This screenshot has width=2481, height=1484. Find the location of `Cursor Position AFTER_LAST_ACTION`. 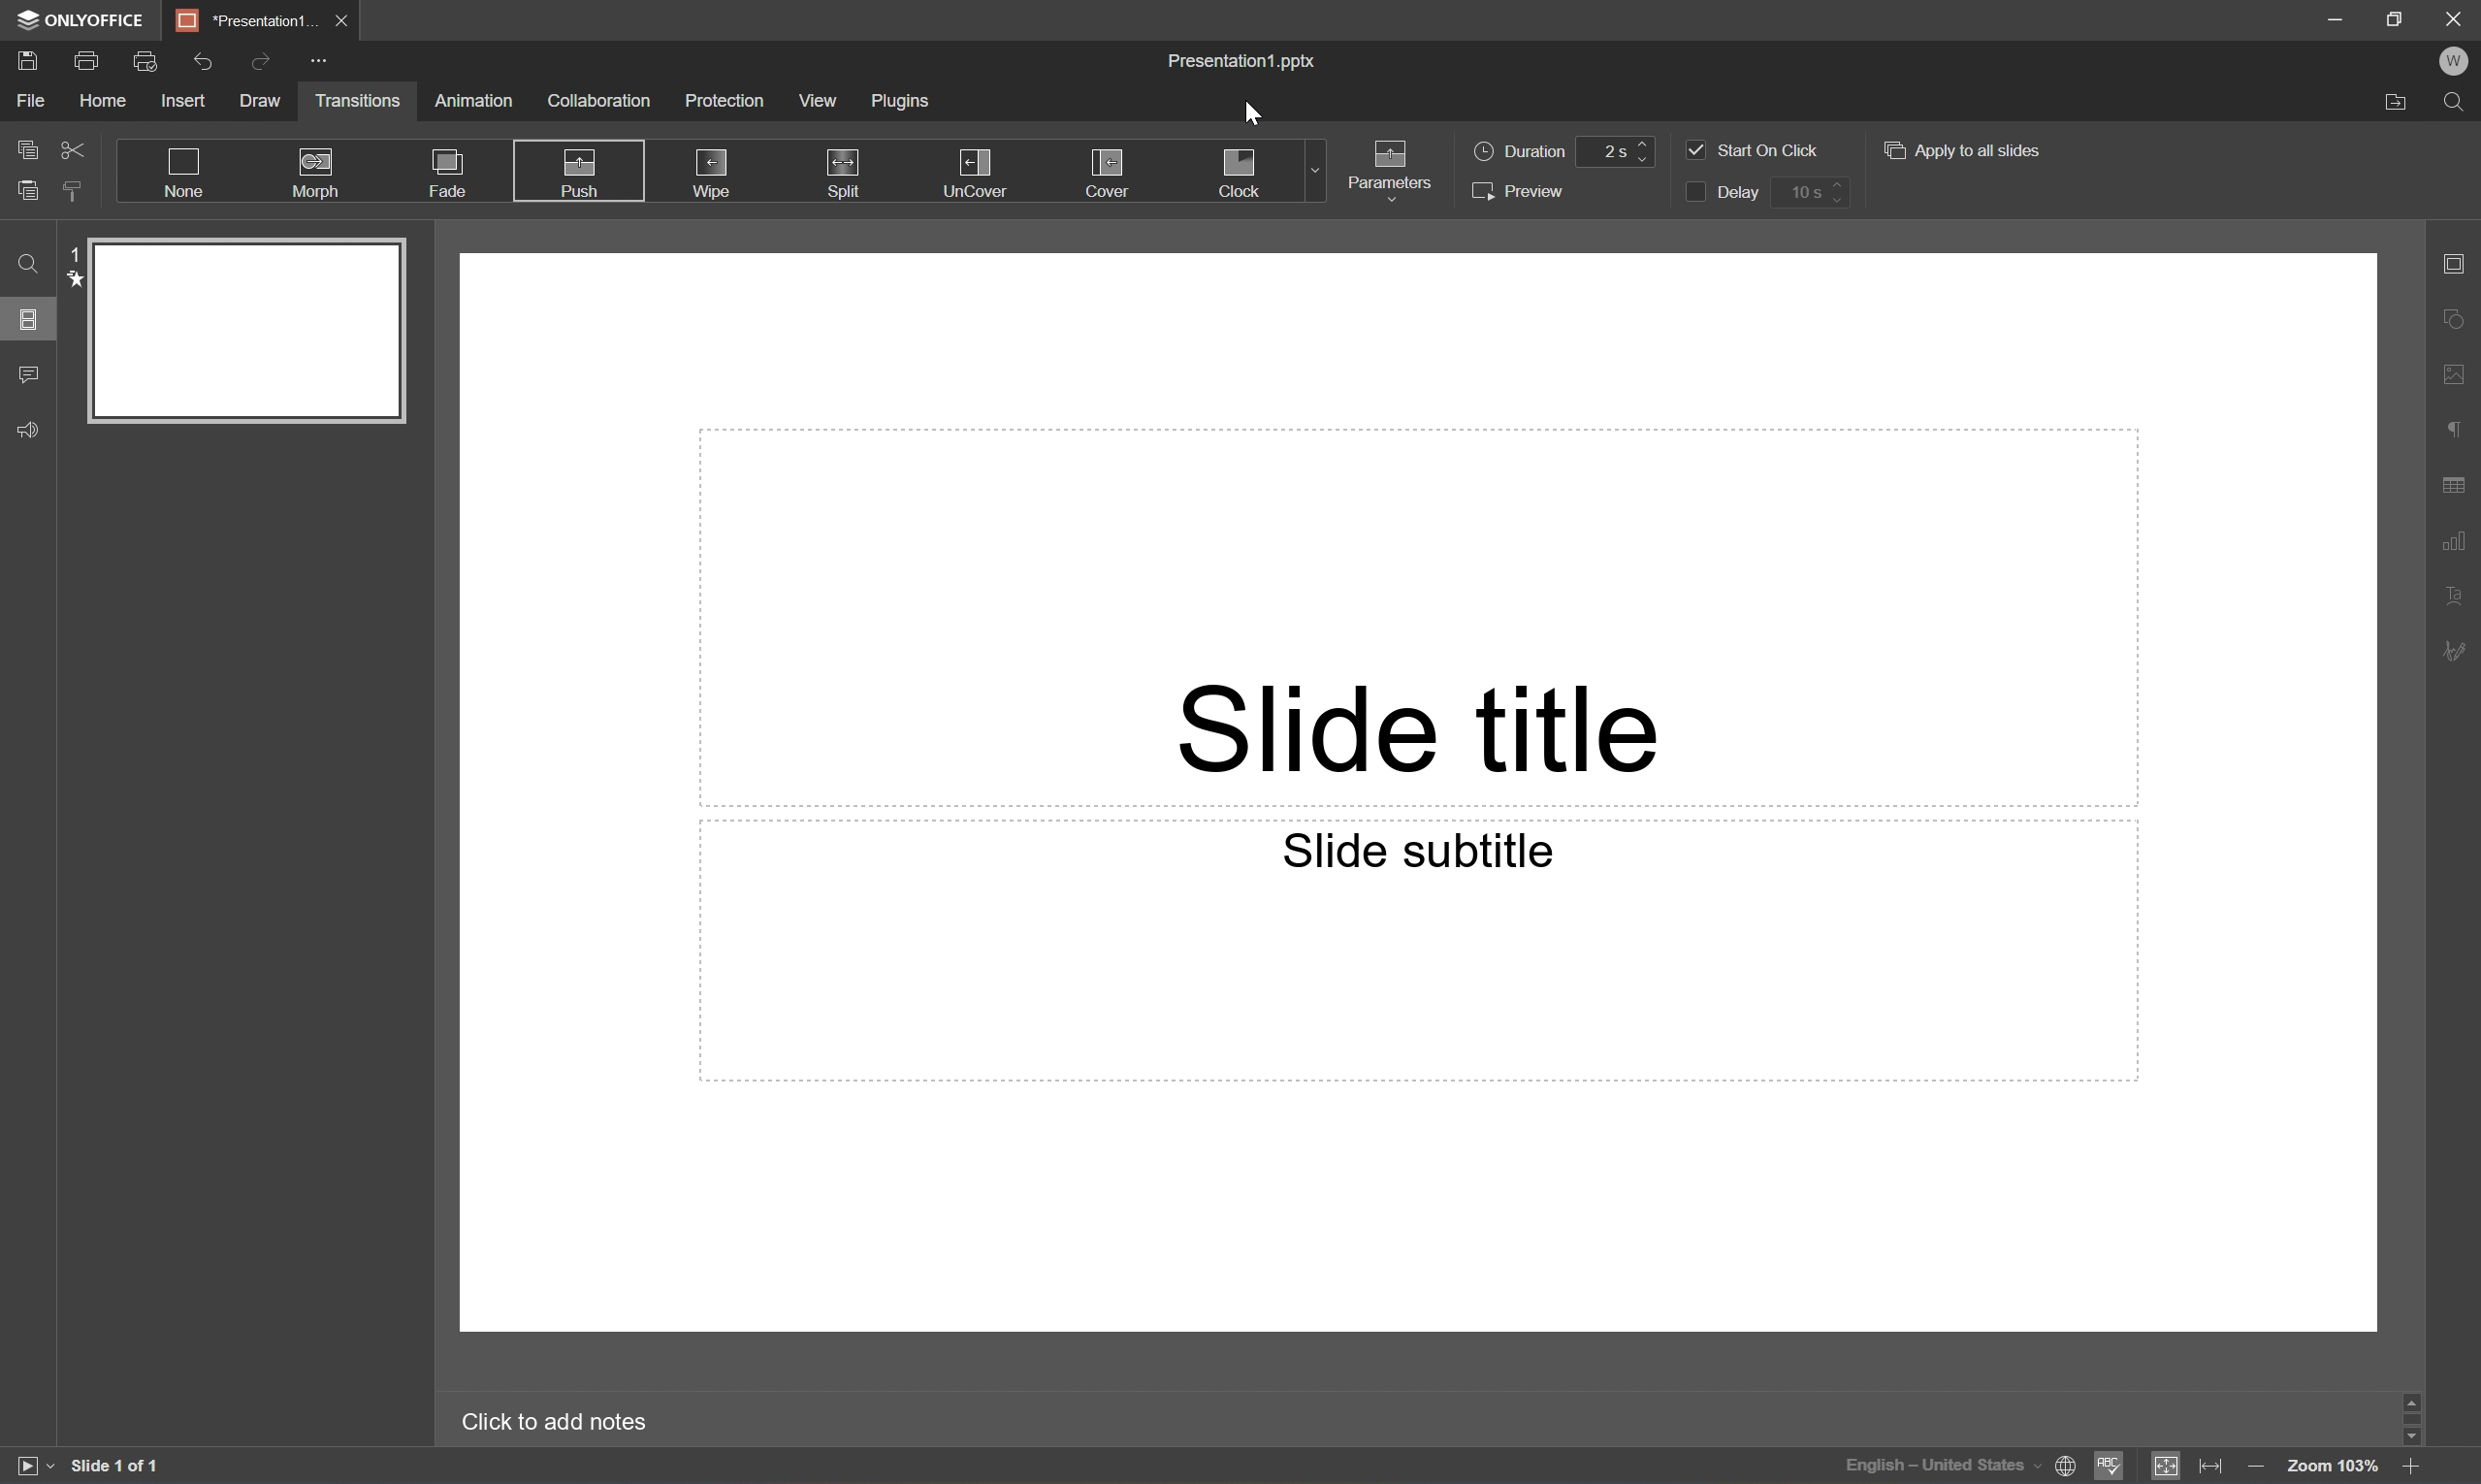

Cursor Position AFTER_LAST_ACTION is located at coordinates (1250, 112).